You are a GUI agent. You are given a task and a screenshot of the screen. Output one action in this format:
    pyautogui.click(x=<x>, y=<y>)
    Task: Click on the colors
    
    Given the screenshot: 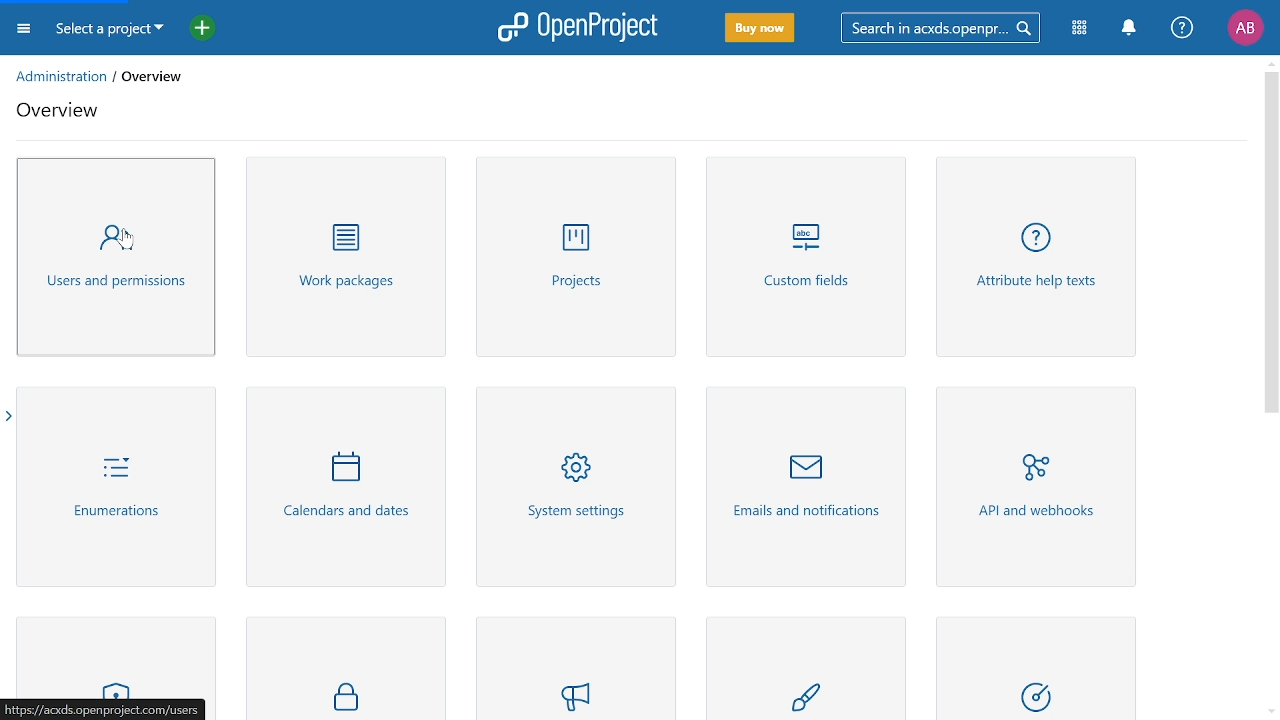 What is the action you would take?
    pyautogui.click(x=1046, y=670)
    